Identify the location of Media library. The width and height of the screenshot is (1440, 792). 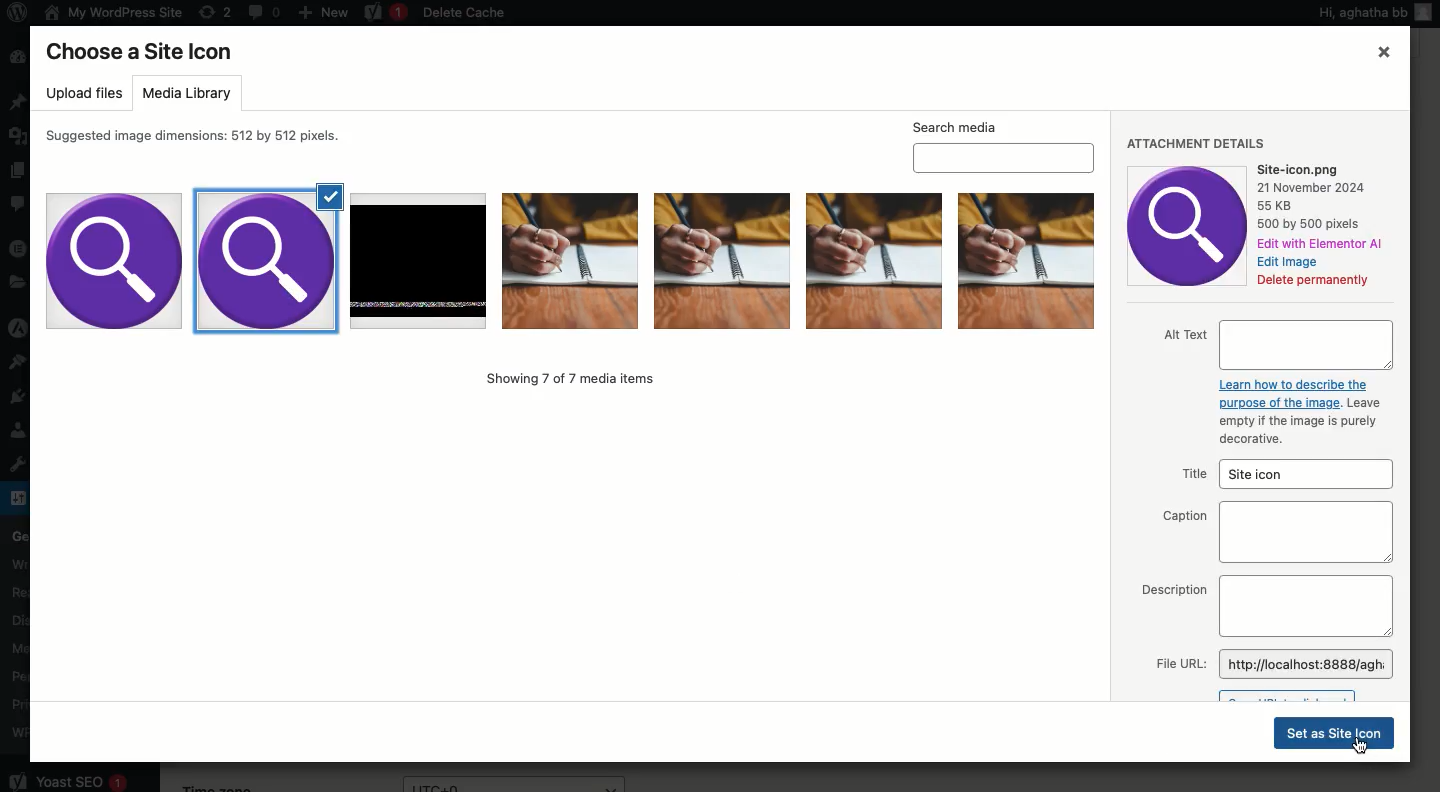
(185, 95).